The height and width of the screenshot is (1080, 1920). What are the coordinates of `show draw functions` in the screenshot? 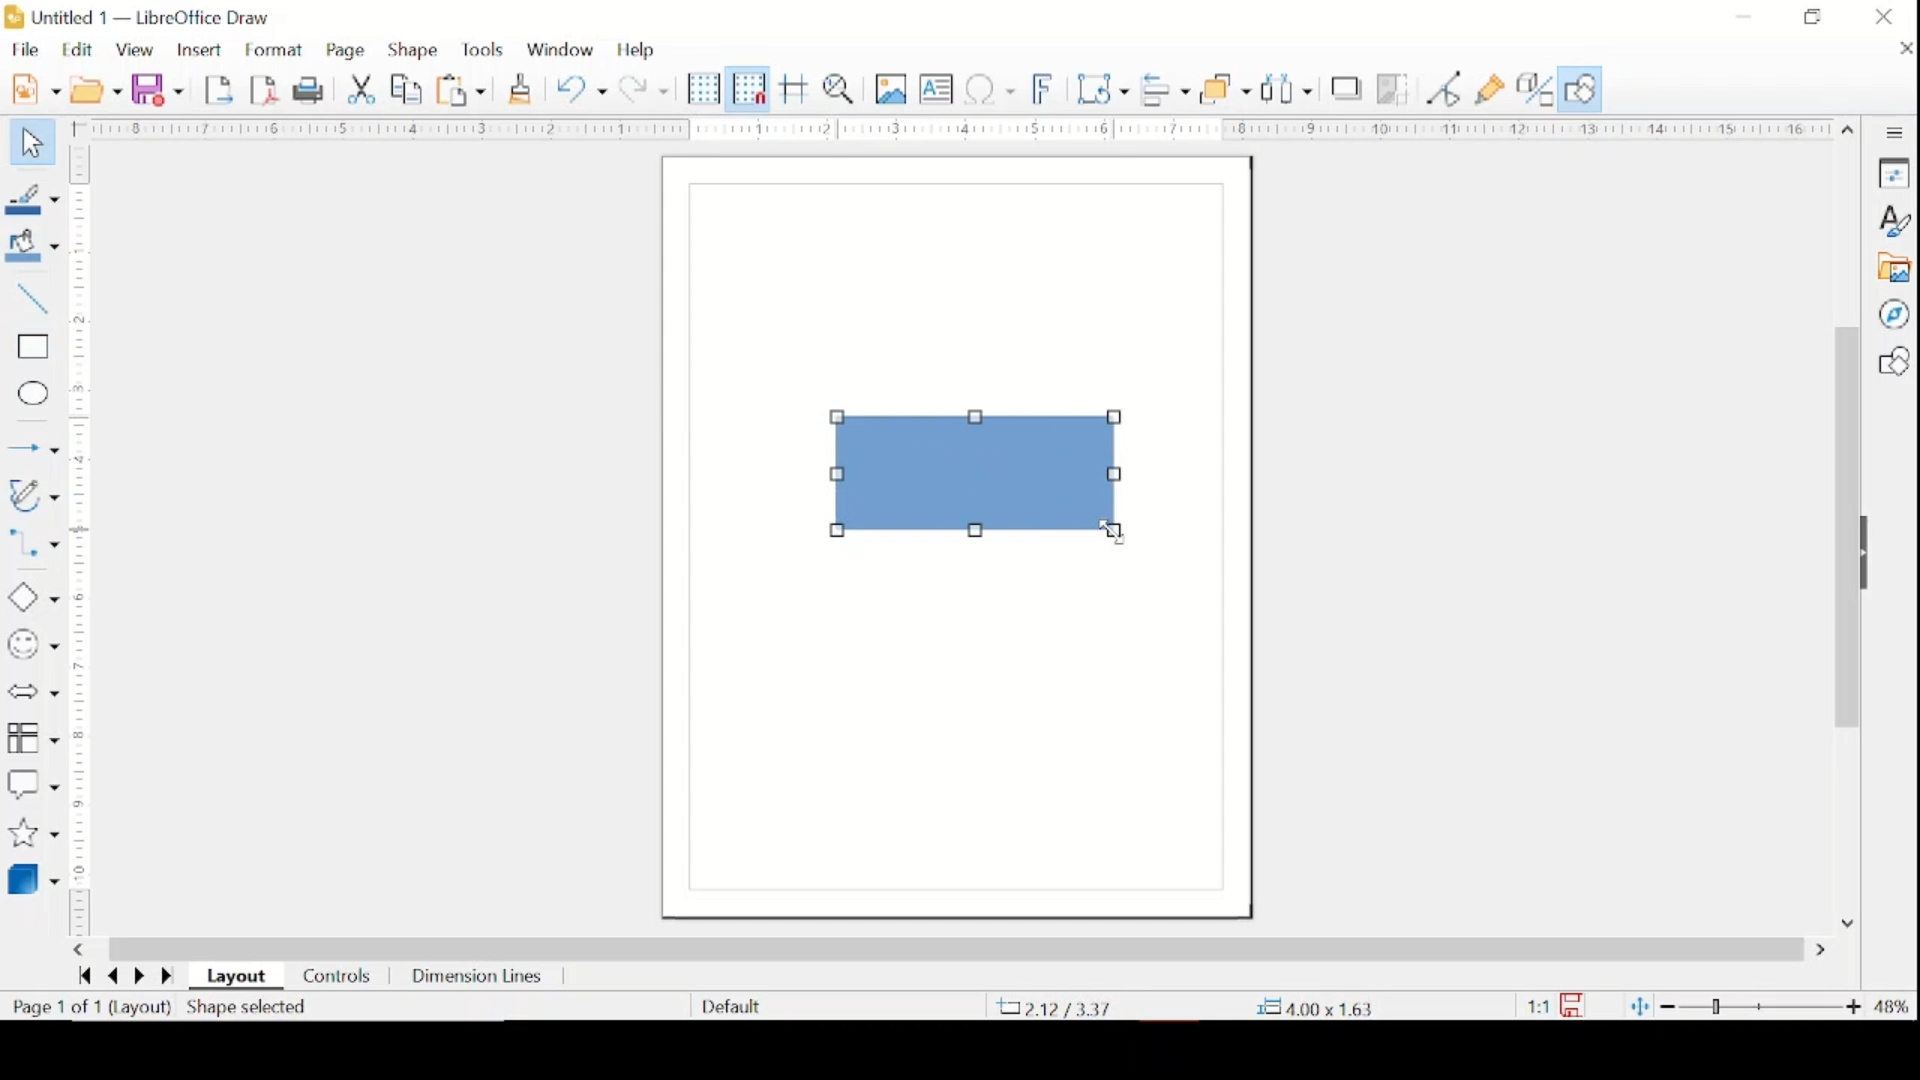 It's located at (1491, 90).